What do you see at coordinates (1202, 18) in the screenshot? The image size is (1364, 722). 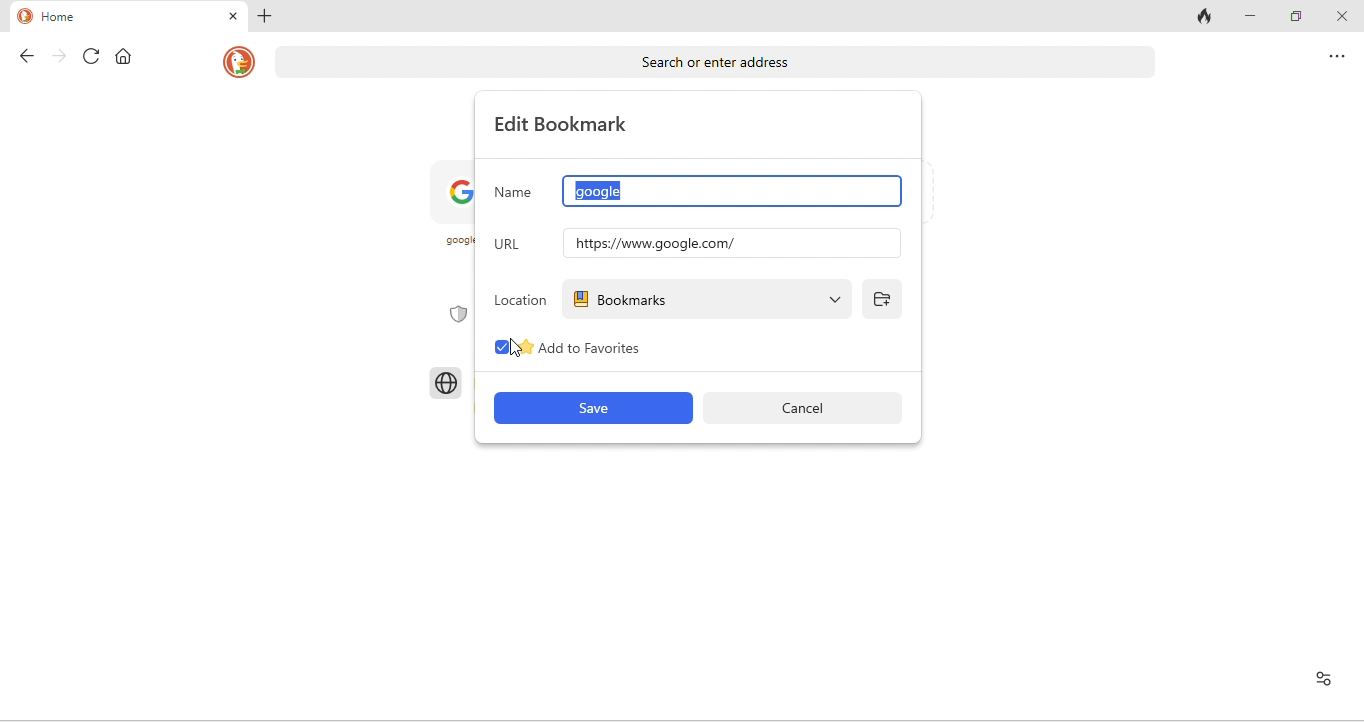 I see `track tab` at bounding box center [1202, 18].